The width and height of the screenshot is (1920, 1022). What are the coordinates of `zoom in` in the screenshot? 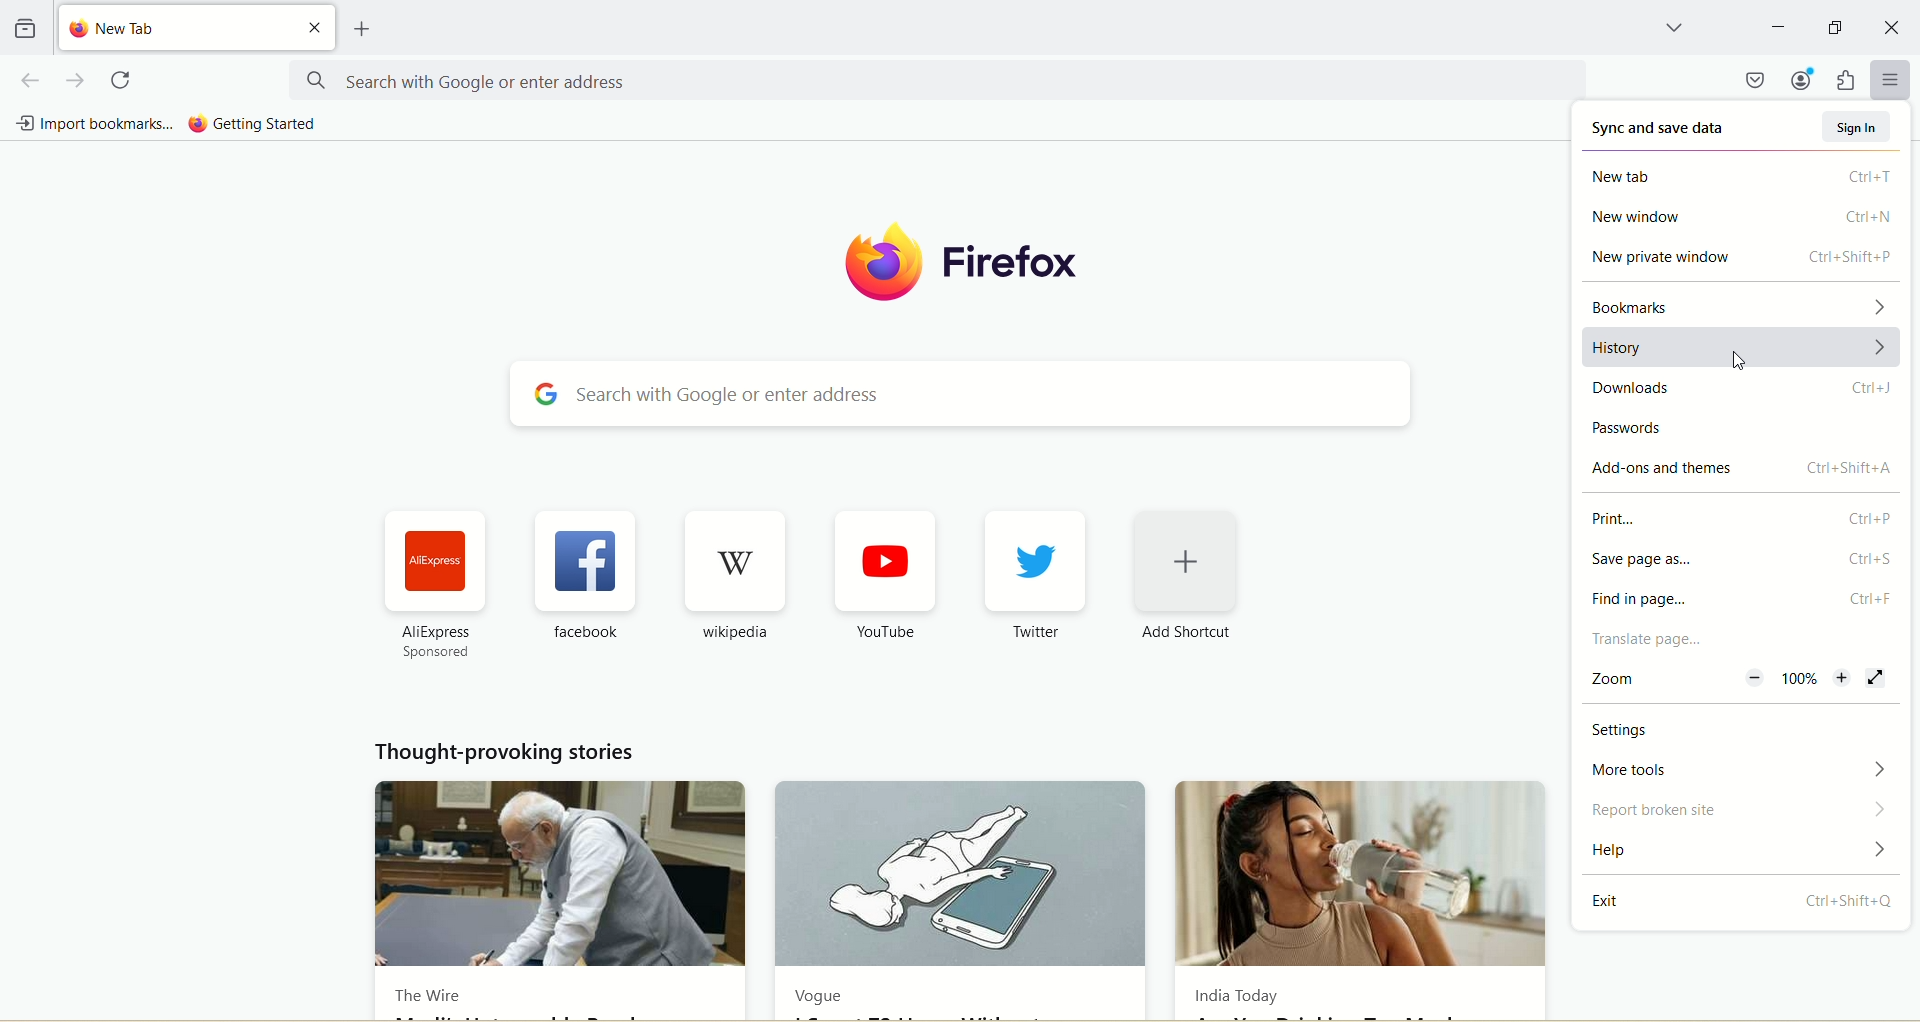 It's located at (1844, 681).